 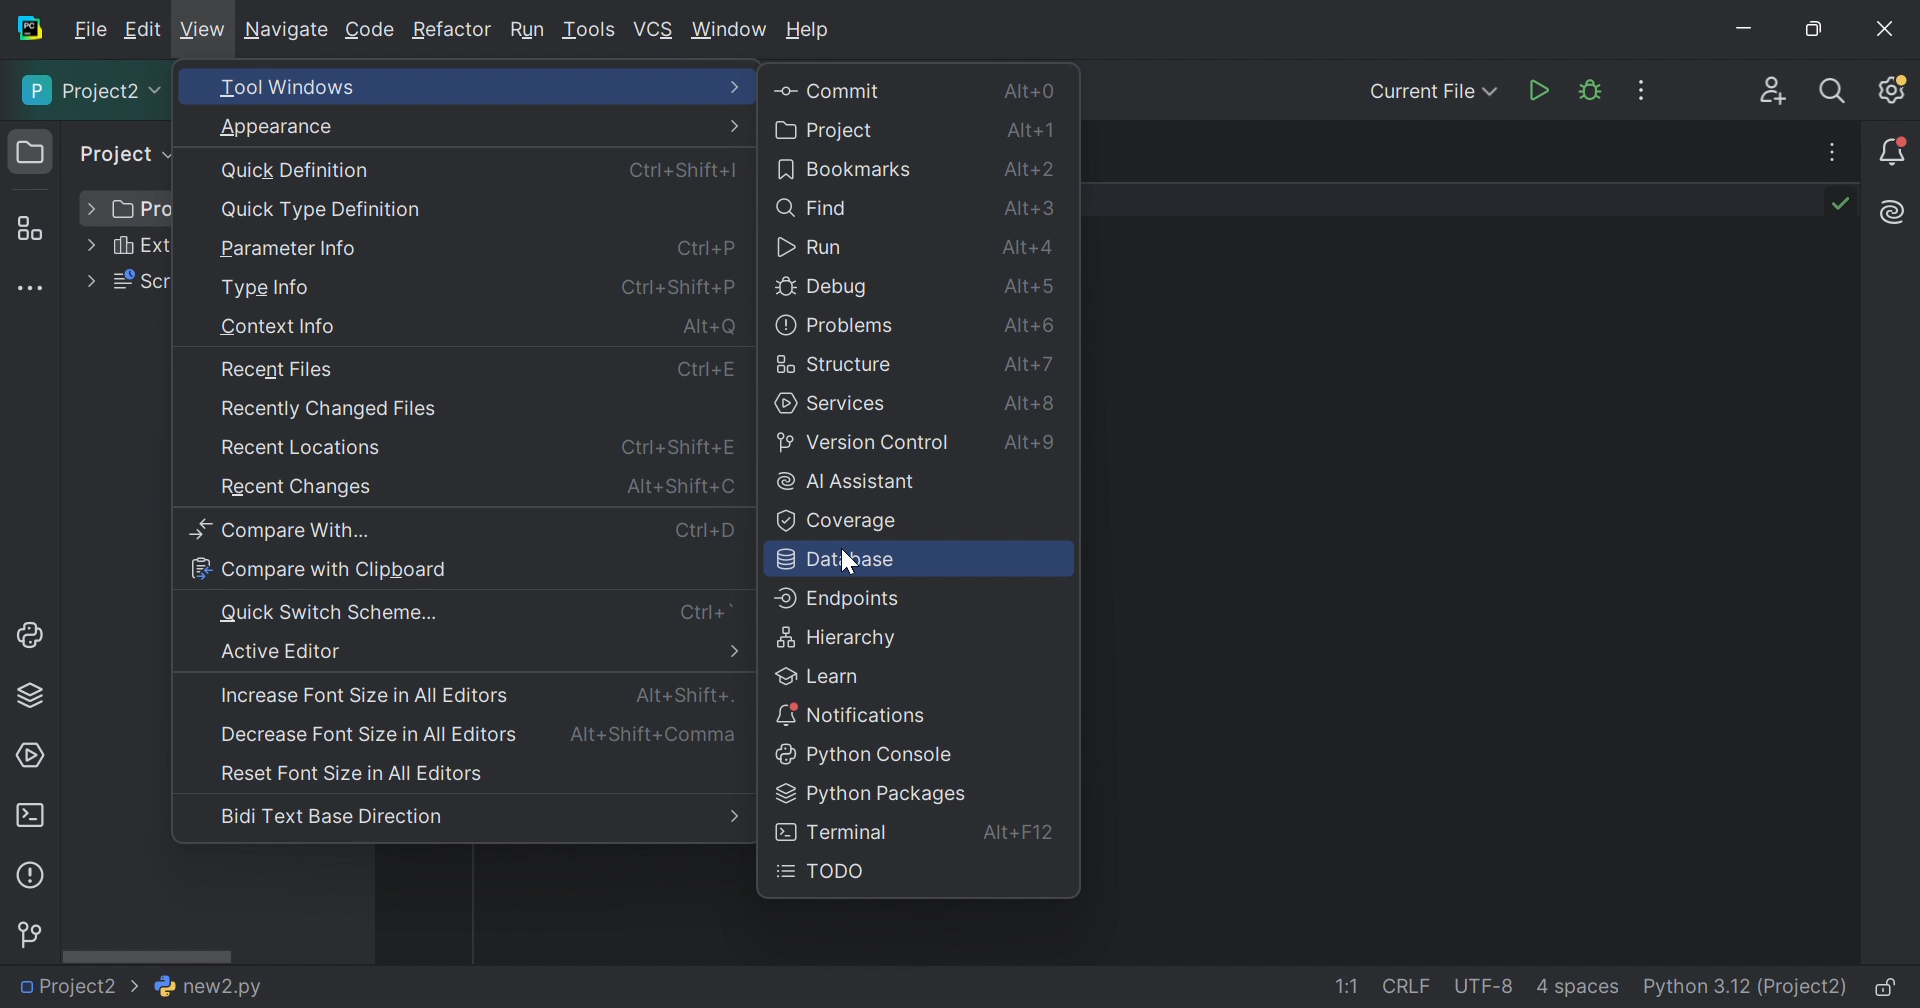 I want to click on Alt+8, so click(x=1035, y=403).